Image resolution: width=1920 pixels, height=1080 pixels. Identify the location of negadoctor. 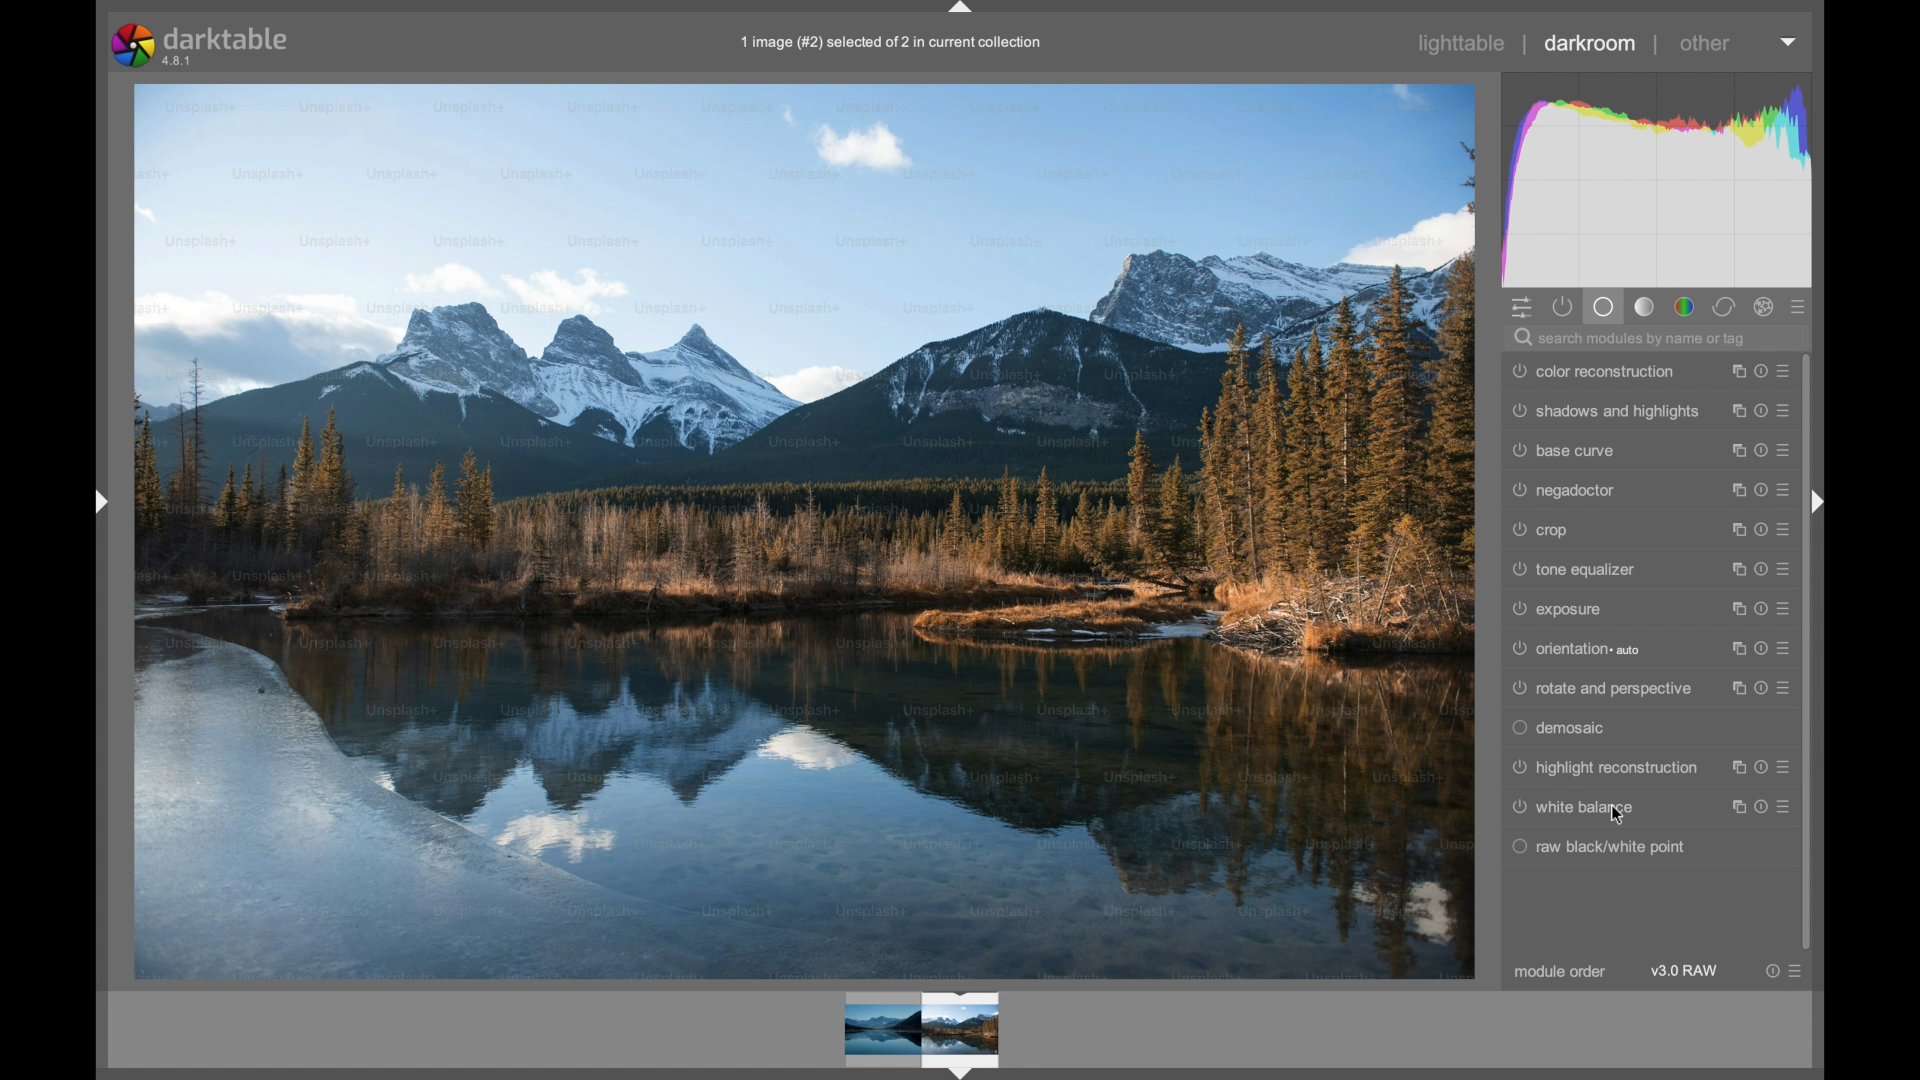
(1562, 491).